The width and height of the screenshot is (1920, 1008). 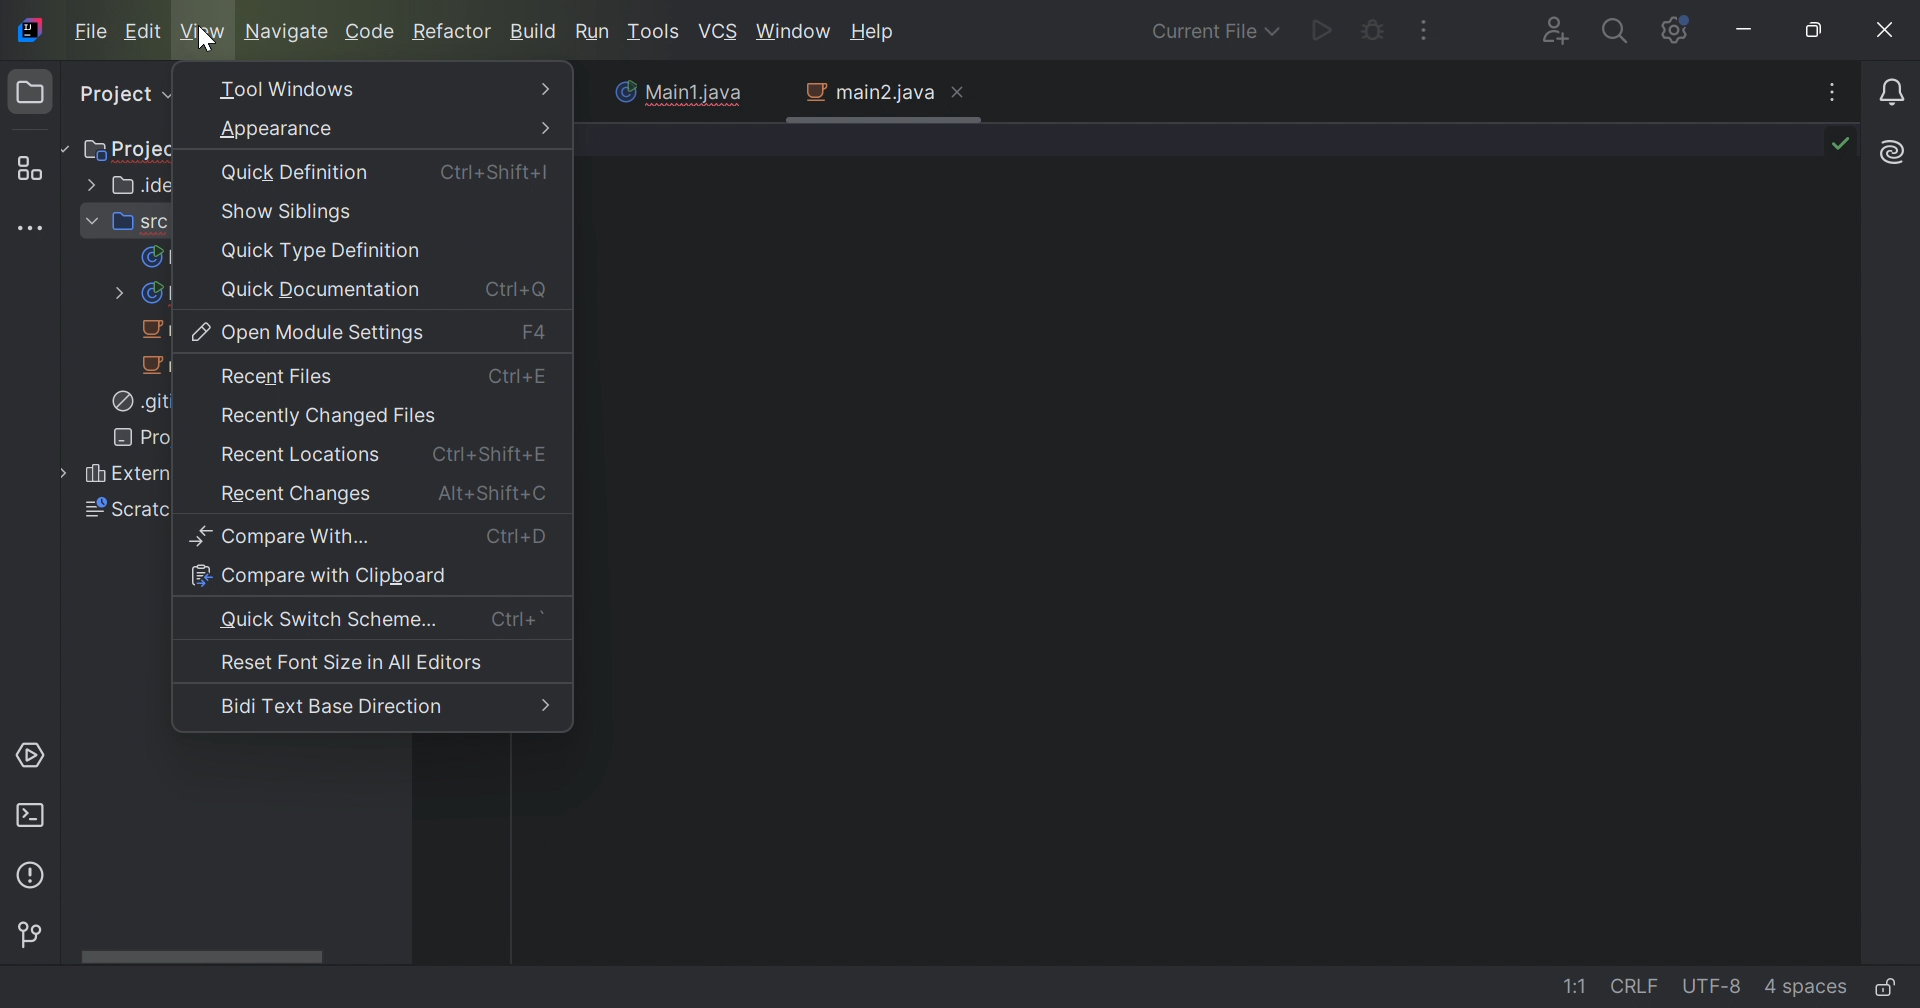 I want to click on More, so click(x=549, y=126).